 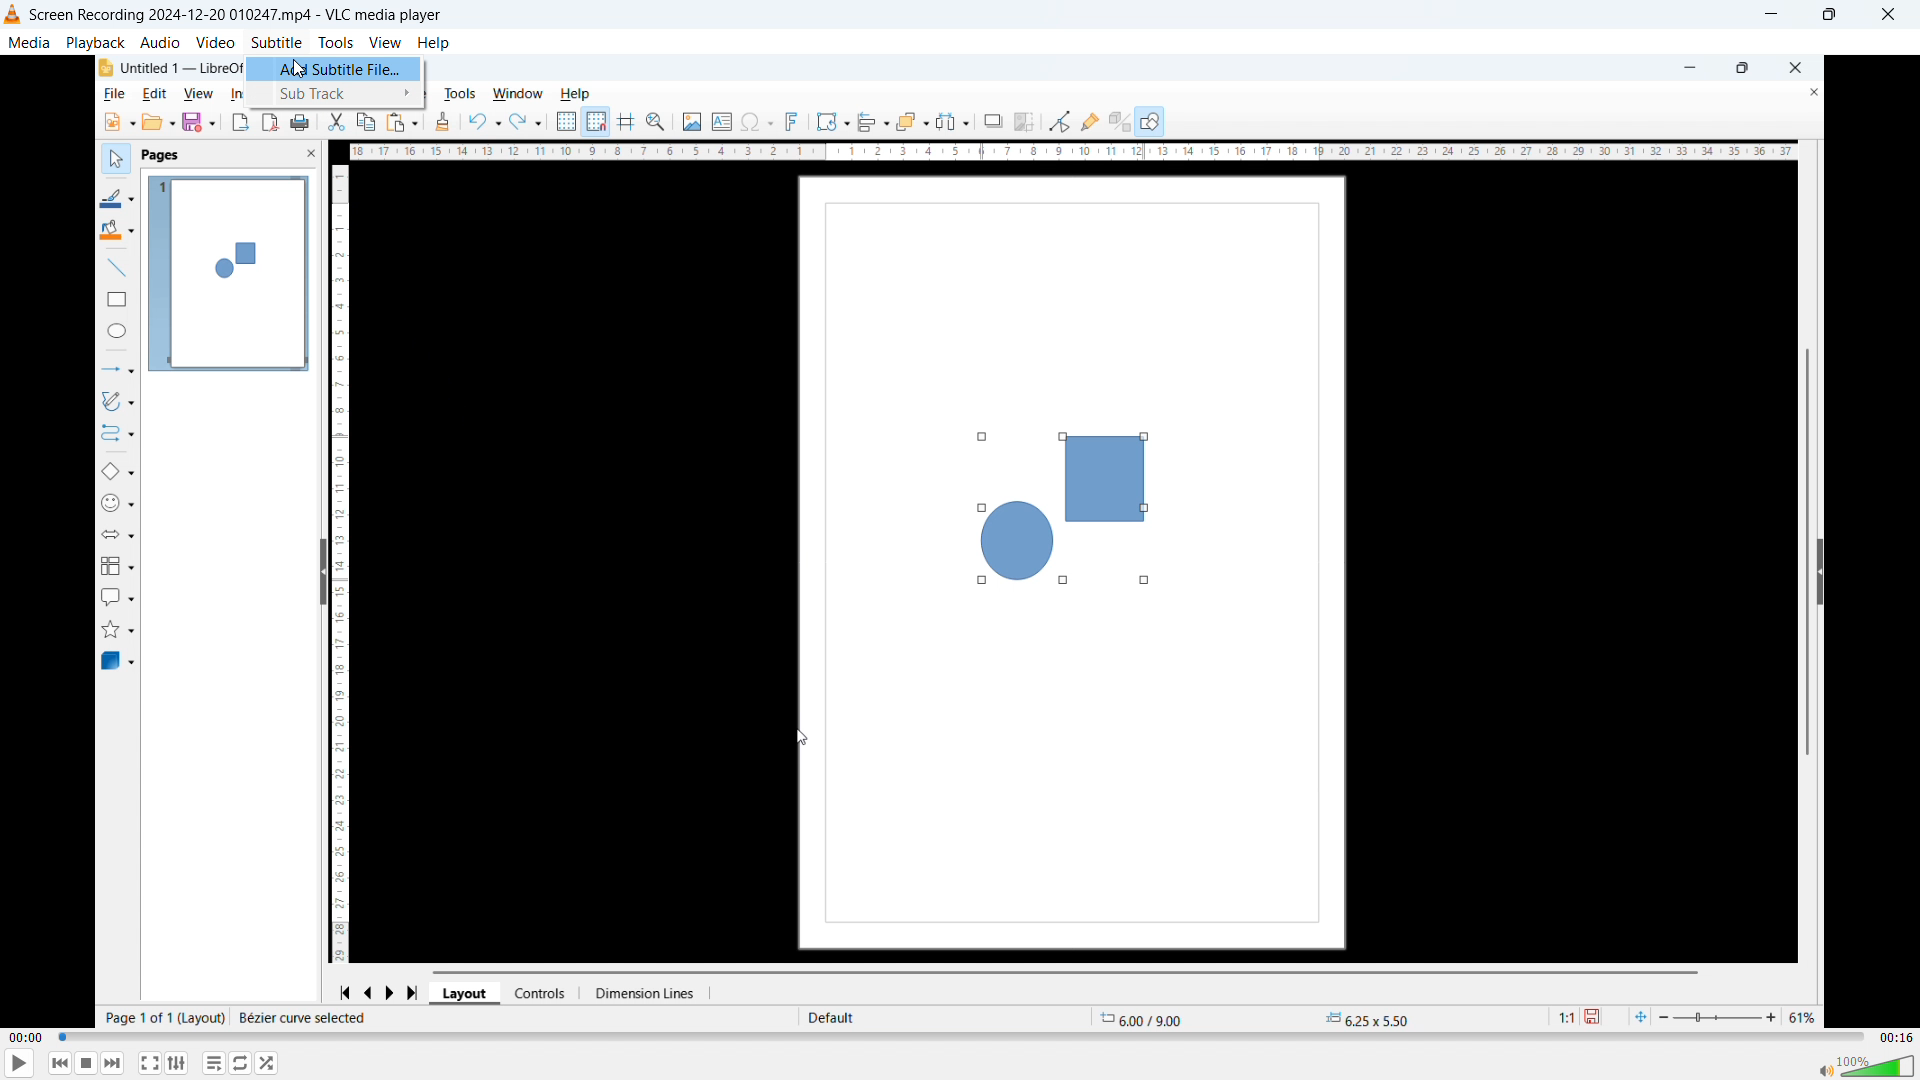 I want to click on ruler, so click(x=1073, y=152).